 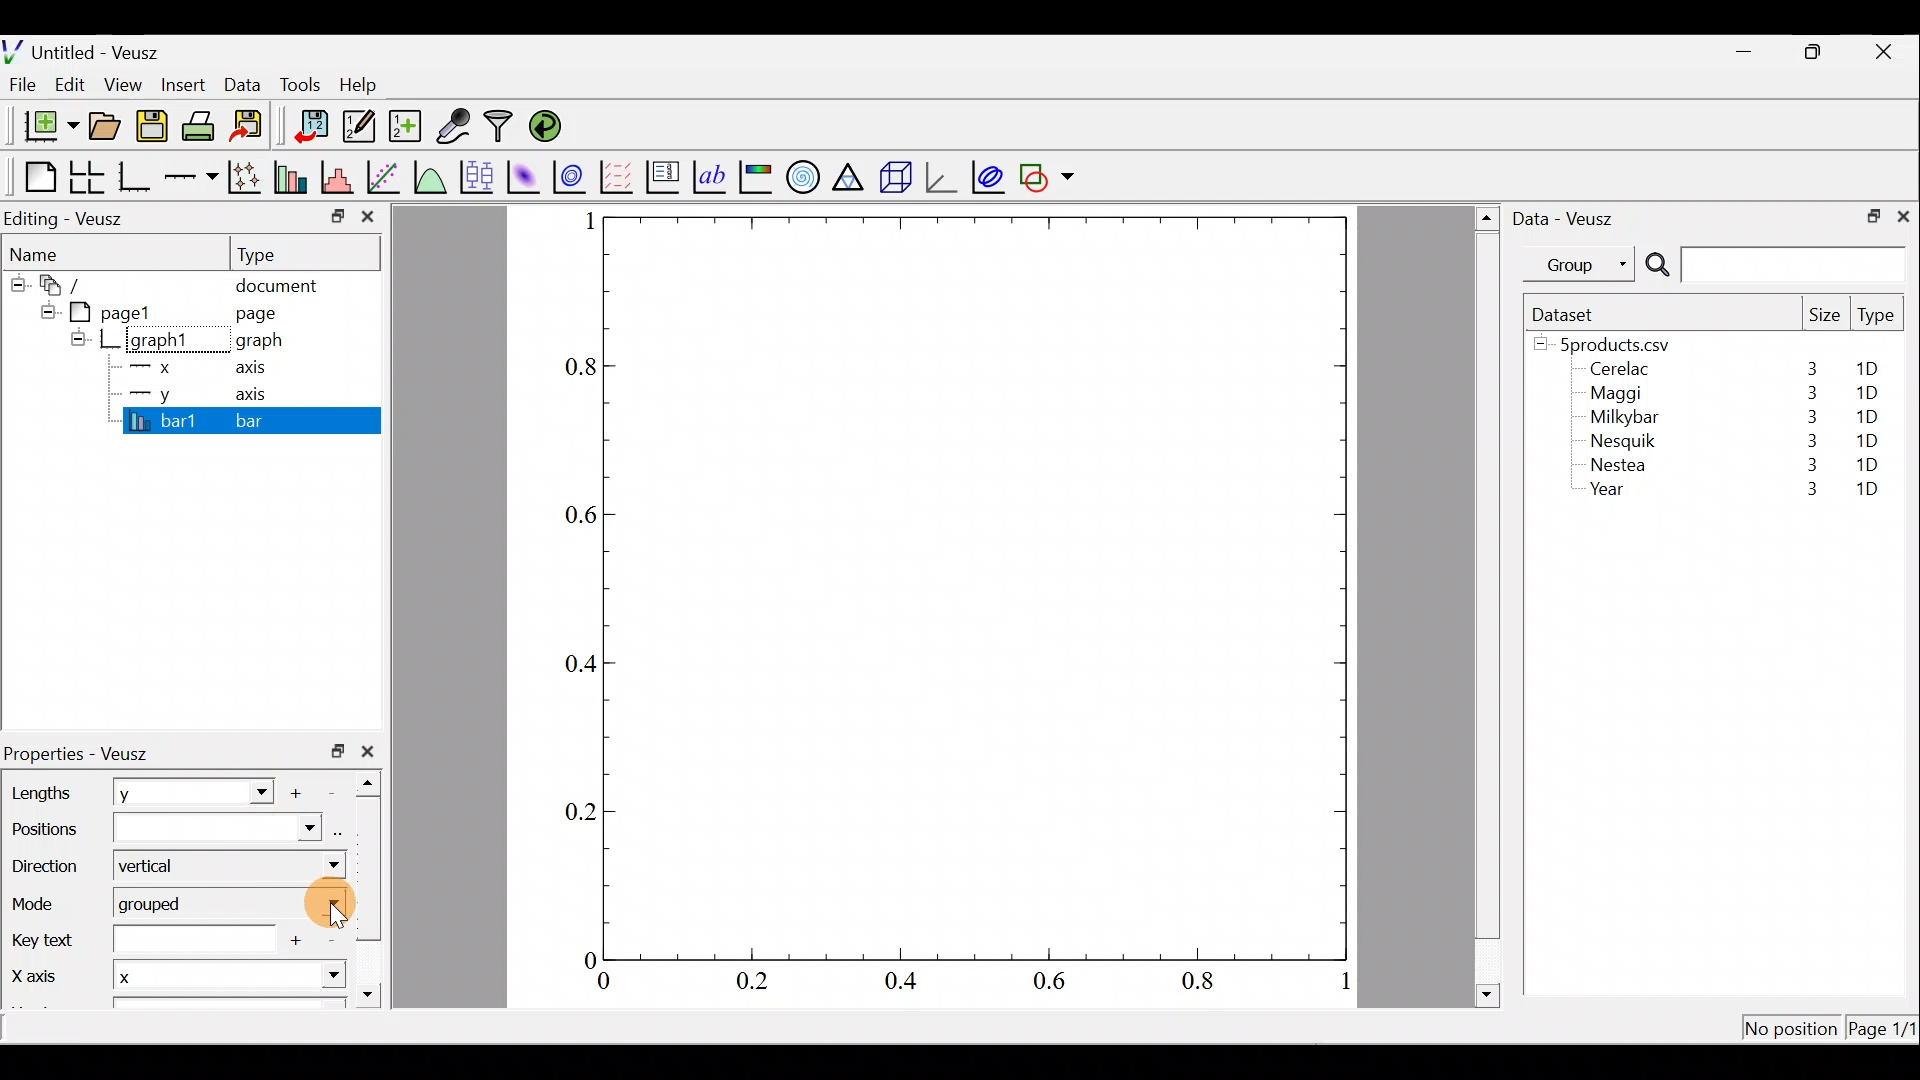 What do you see at coordinates (1792, 1030) in the screenshot?
I see `No position` at bounding box center [1792, 1030].